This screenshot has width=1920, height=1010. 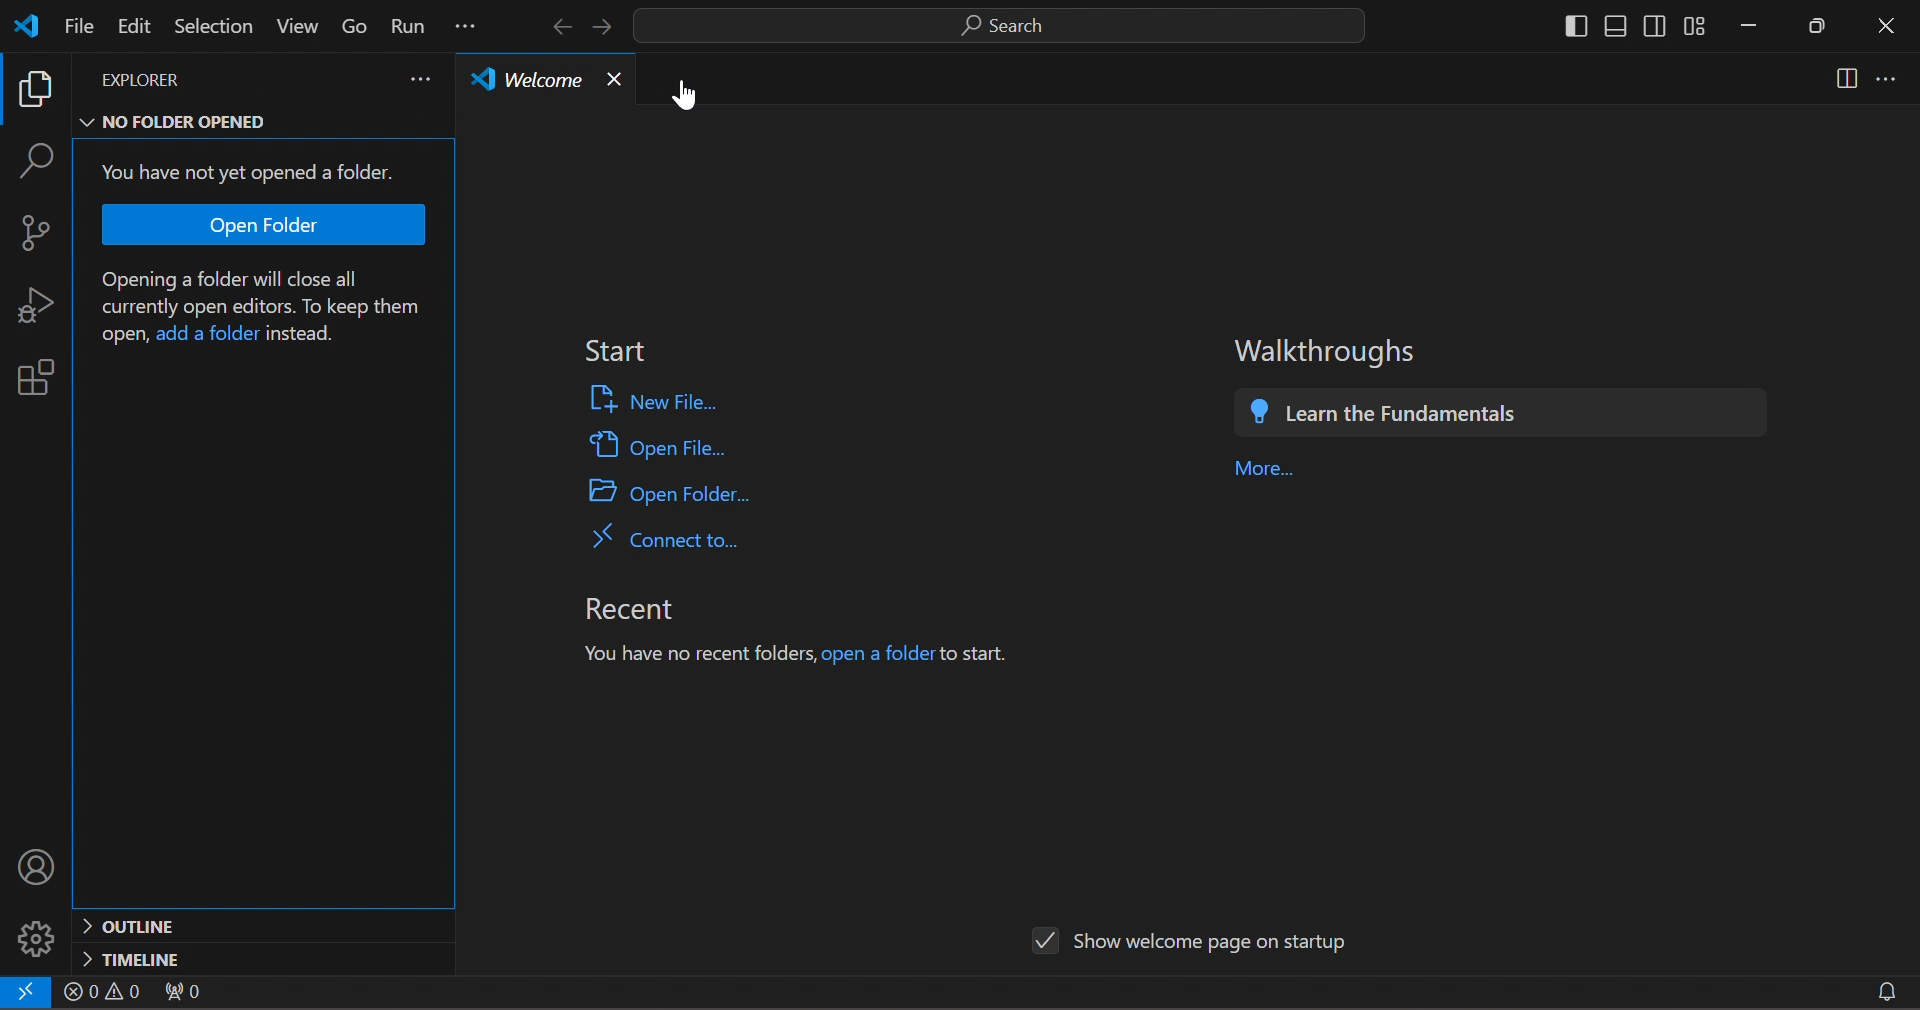 I want to click on opening a folder will close all currently open editors. To keep them open, add a folder instead, so click(x=270, y=309).